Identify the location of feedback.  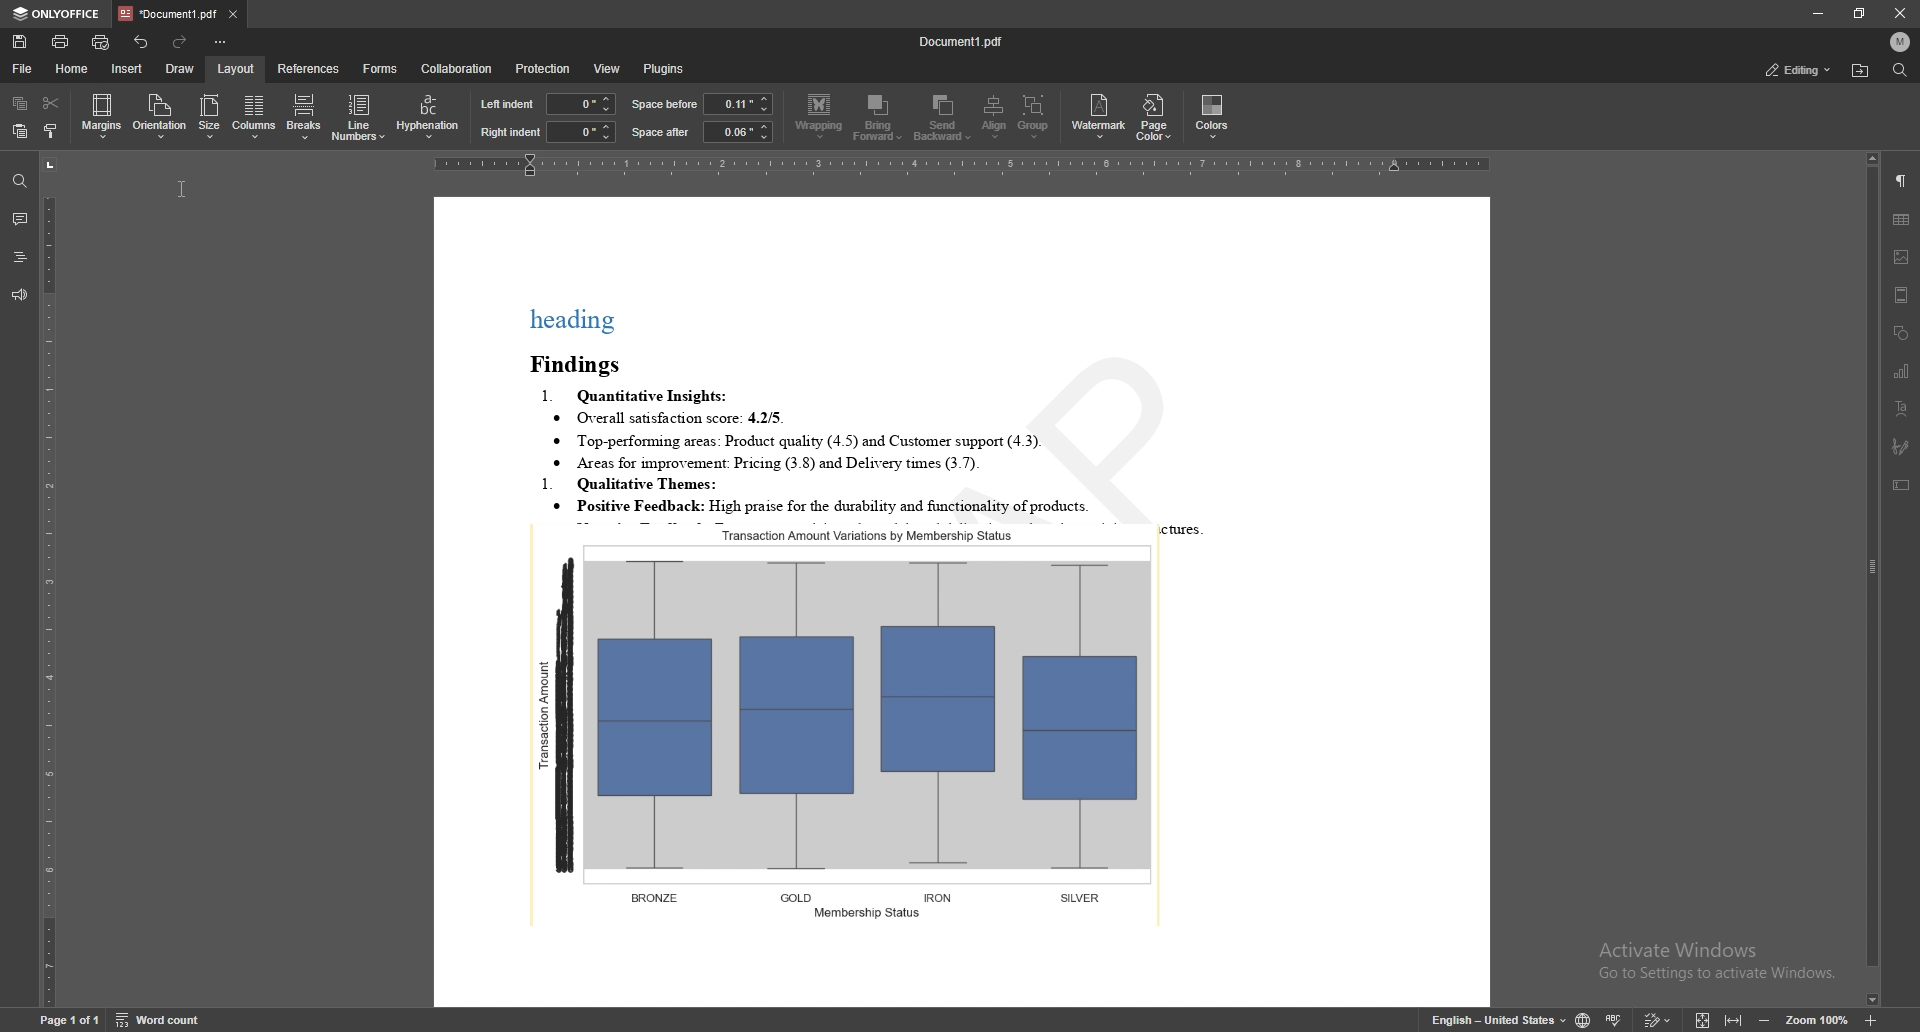
(20, 295).